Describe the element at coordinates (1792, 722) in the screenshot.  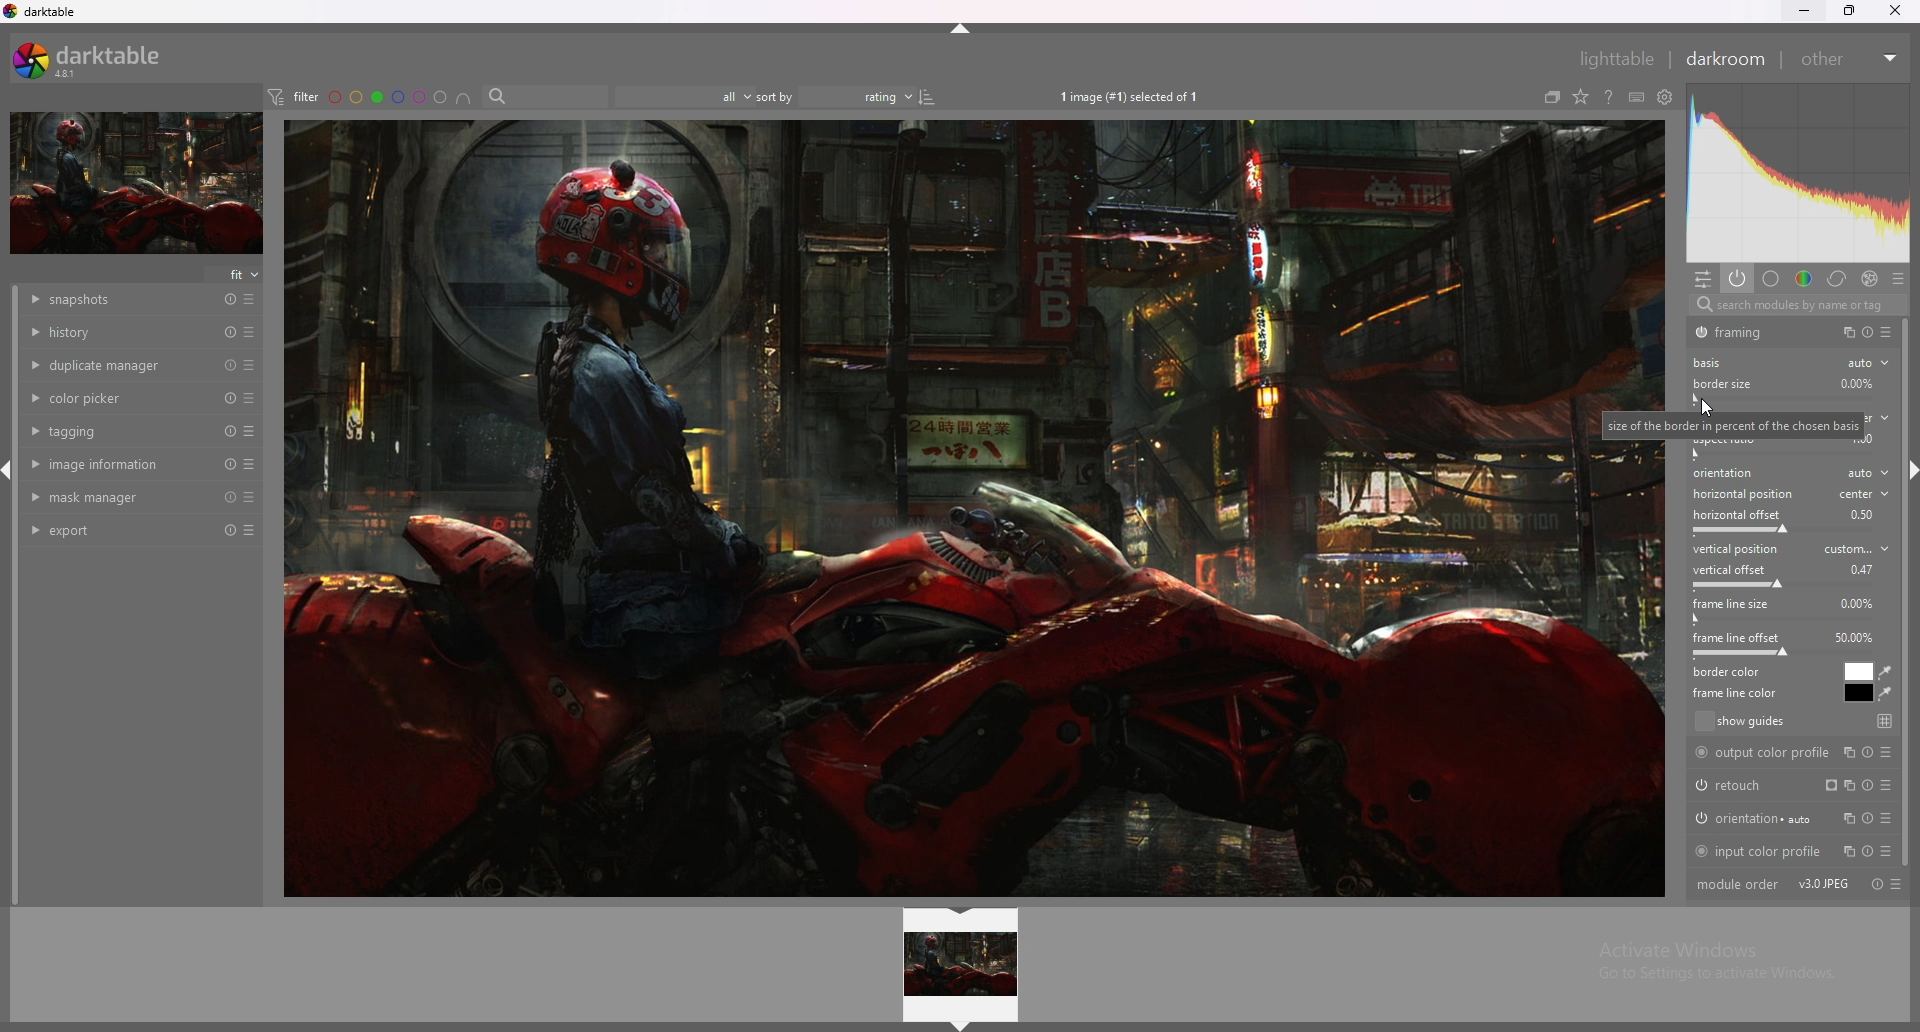
I see `show guides` at that location.